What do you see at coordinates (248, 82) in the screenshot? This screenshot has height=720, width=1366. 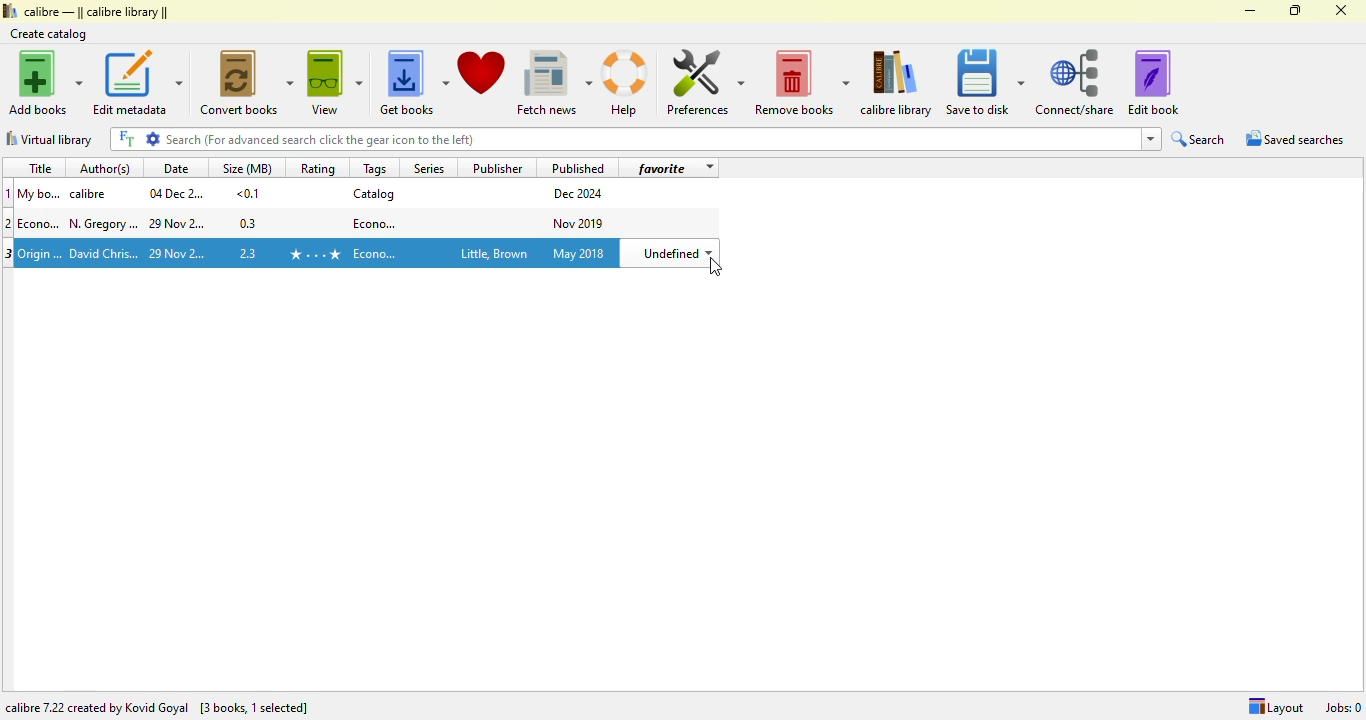 I see `convert books` at bounding box center [248, 82].